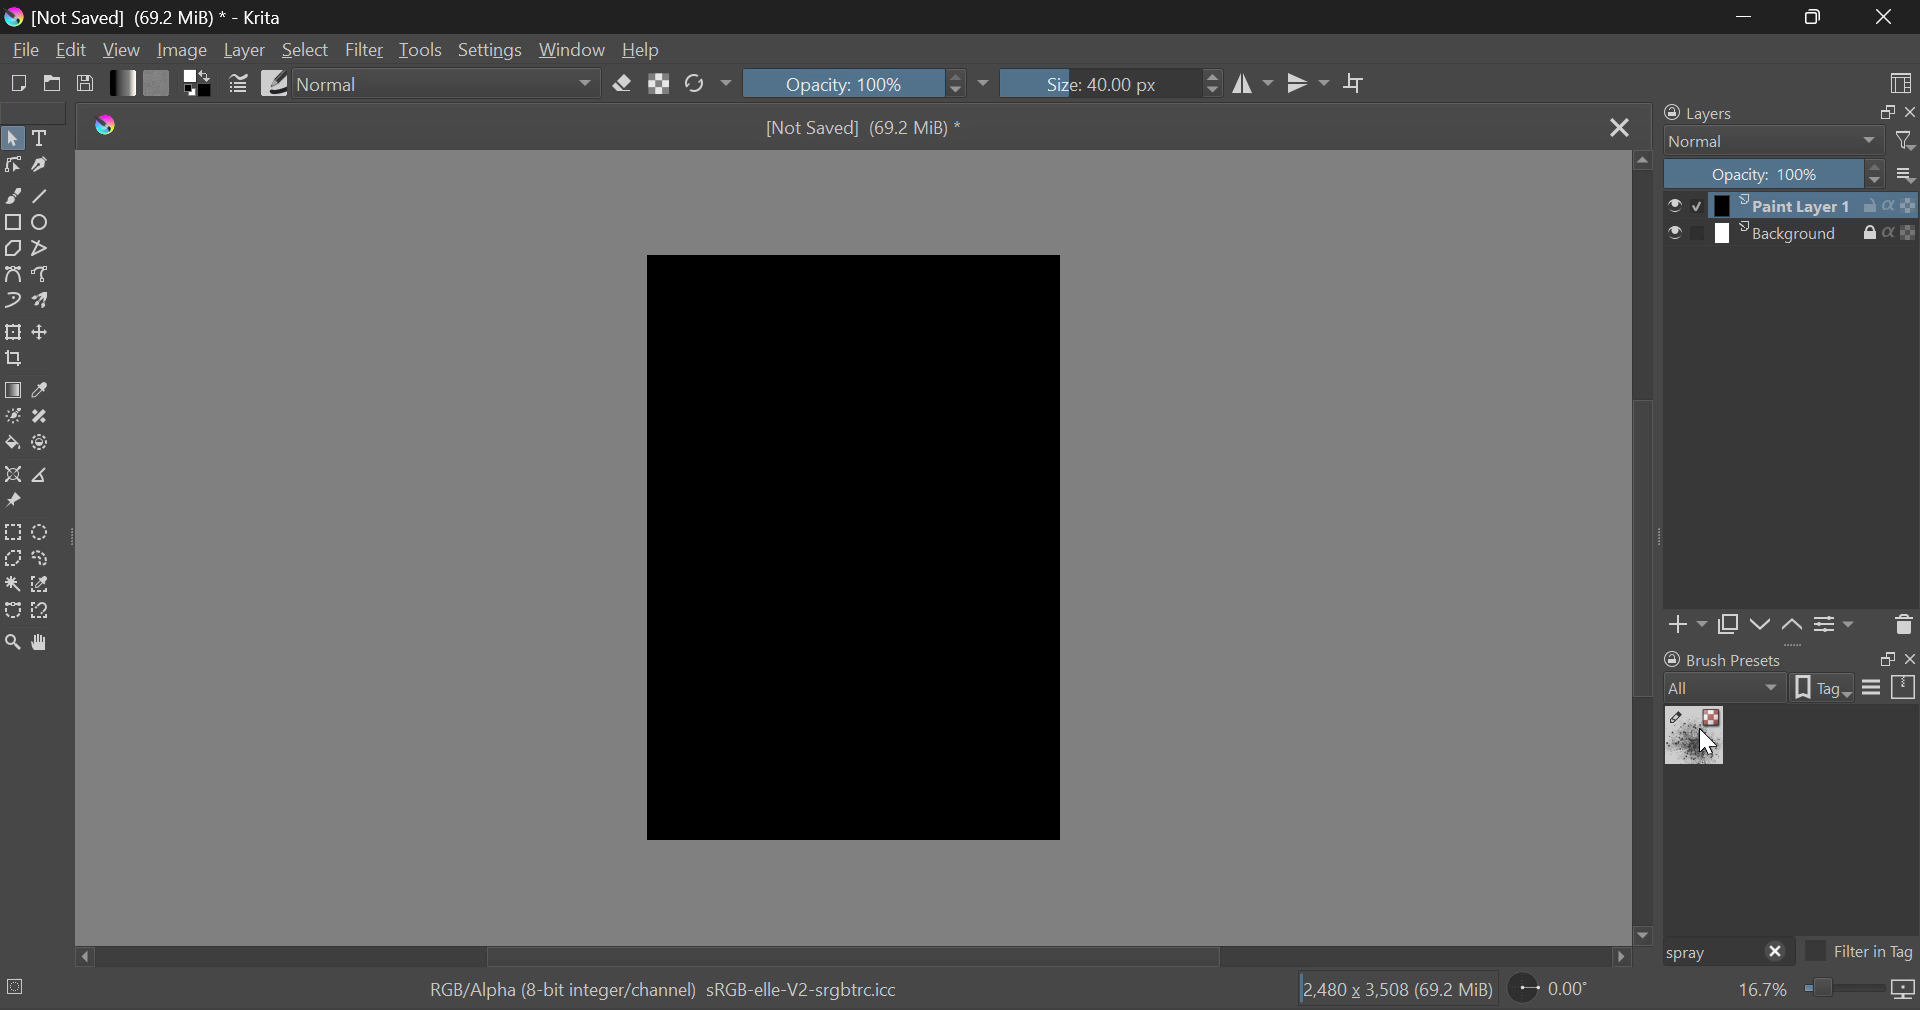 The width and height of the screenshot is (1920, 1010). Describe the element at coordinates (41, 299) in the screenshot. I see `Multibrush` at that location.